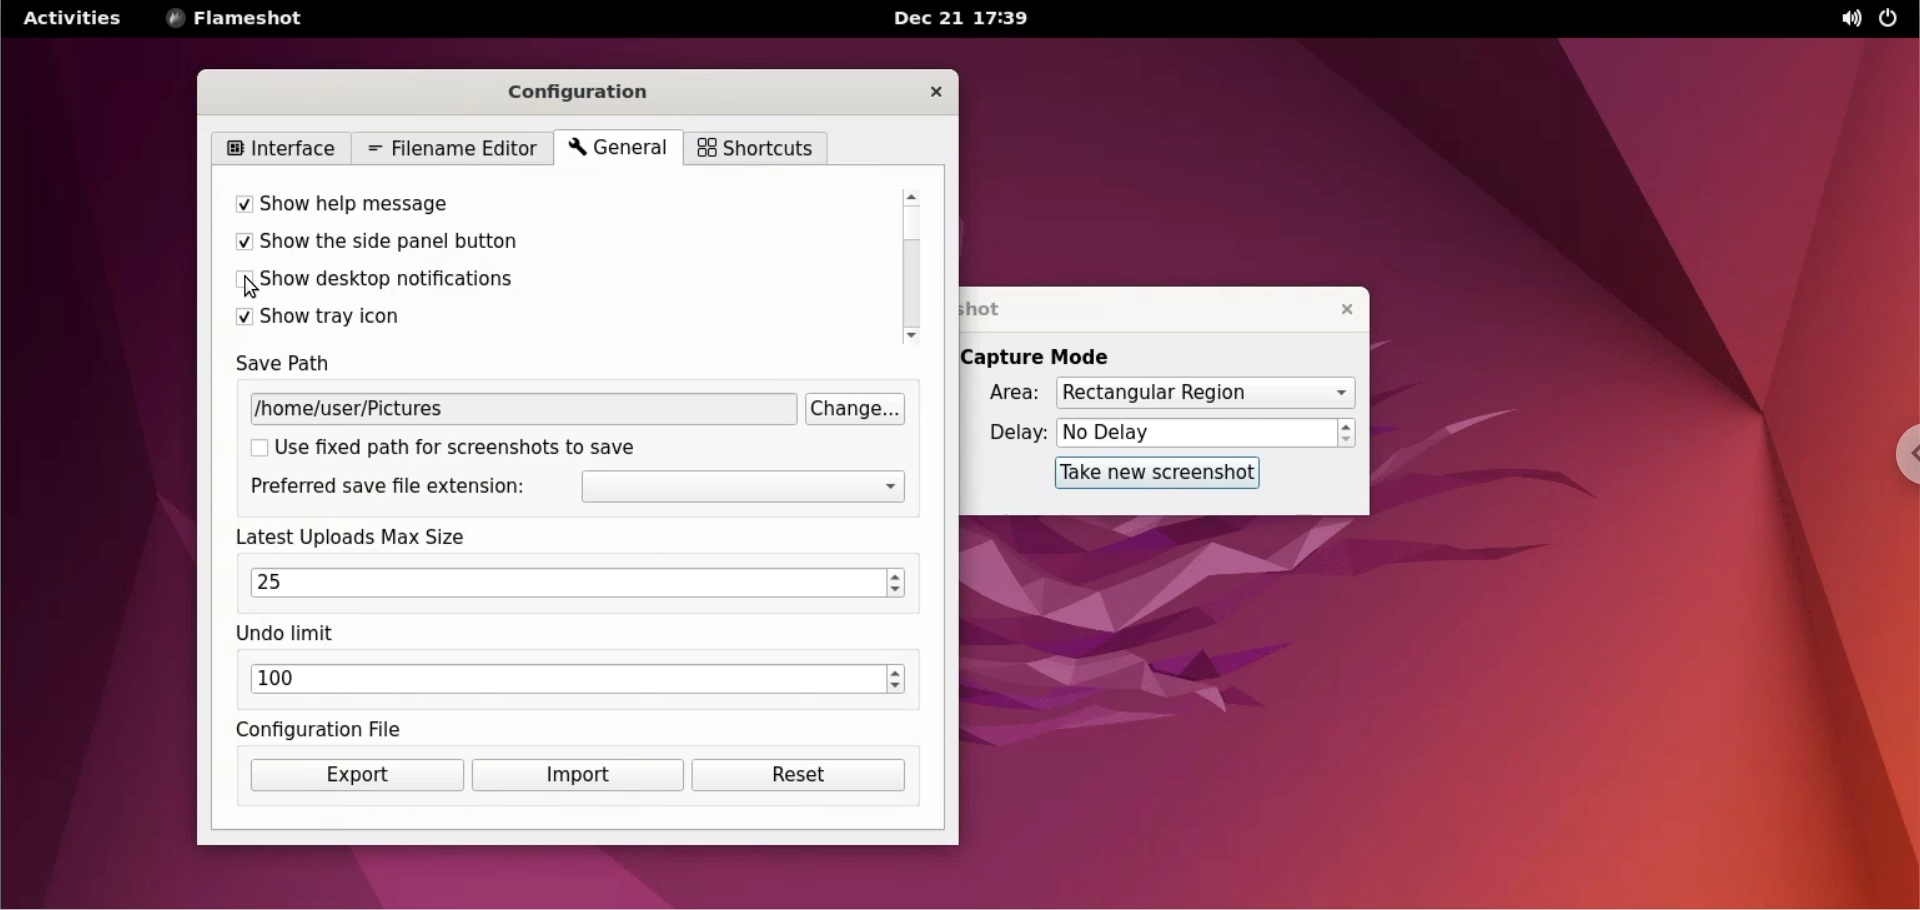  Describe the element at coordinates (1205, 392) in the screenshot. I see `capture area types dropdown` at that location.